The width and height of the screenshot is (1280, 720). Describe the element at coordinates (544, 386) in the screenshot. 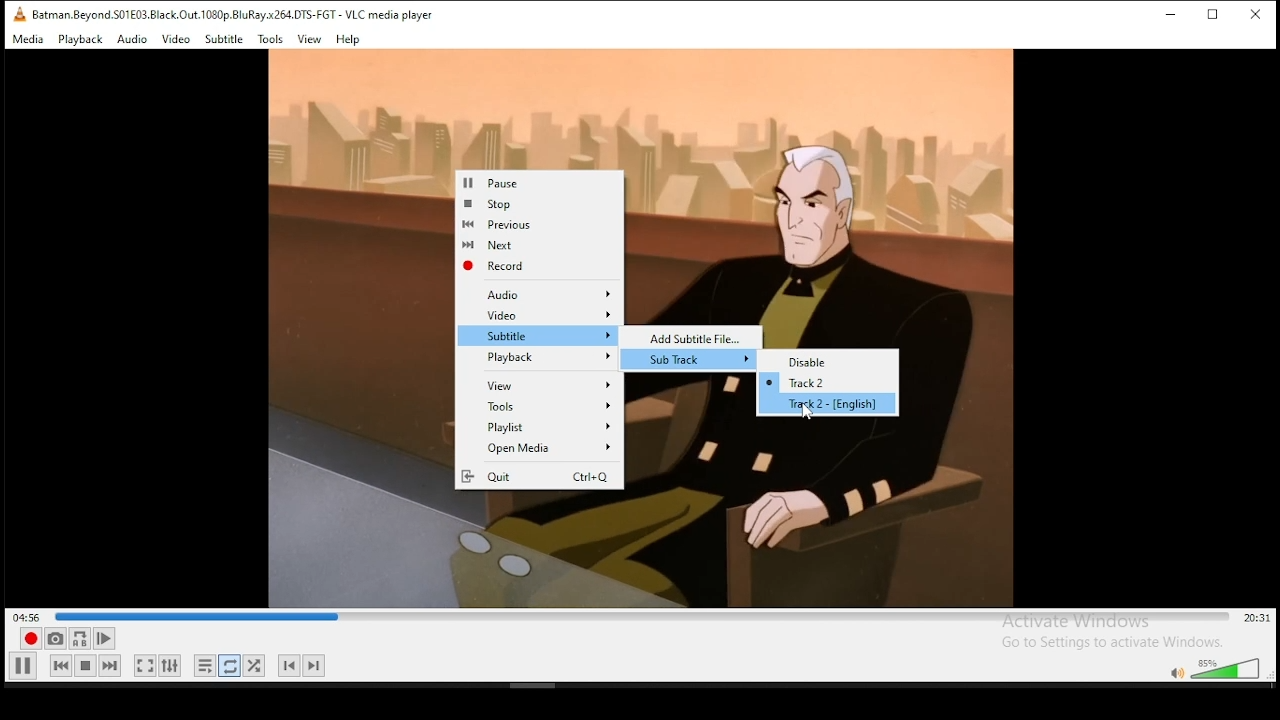

I see `View ` at that location.